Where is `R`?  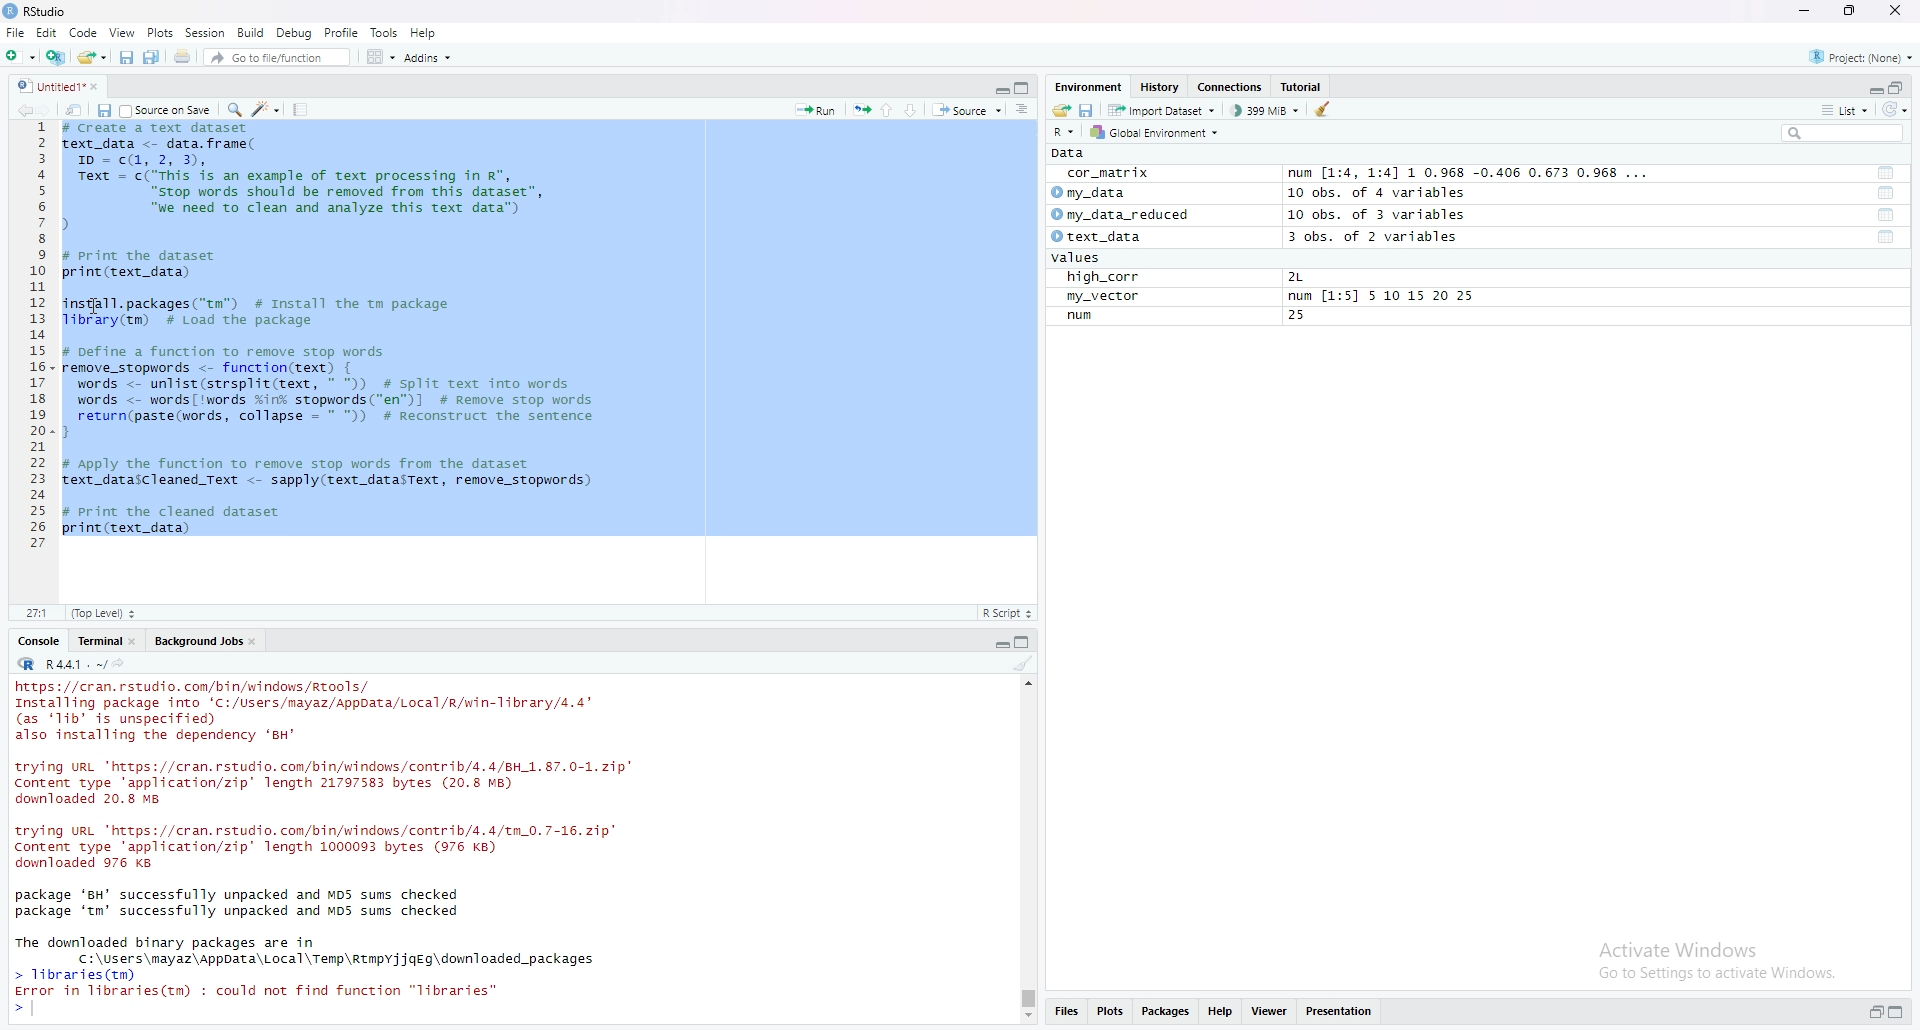
R is located at coordinates (1064, 132).